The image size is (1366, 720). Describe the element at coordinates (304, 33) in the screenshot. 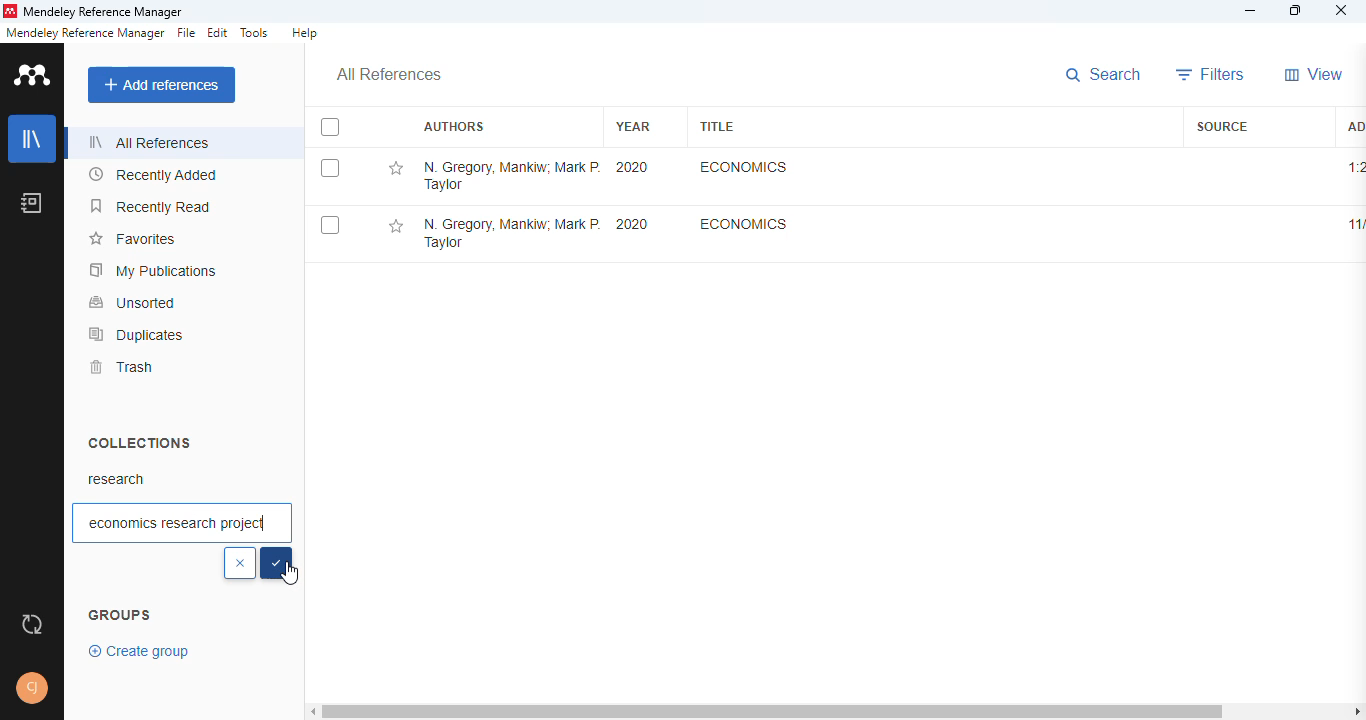

I see `help` at that location.